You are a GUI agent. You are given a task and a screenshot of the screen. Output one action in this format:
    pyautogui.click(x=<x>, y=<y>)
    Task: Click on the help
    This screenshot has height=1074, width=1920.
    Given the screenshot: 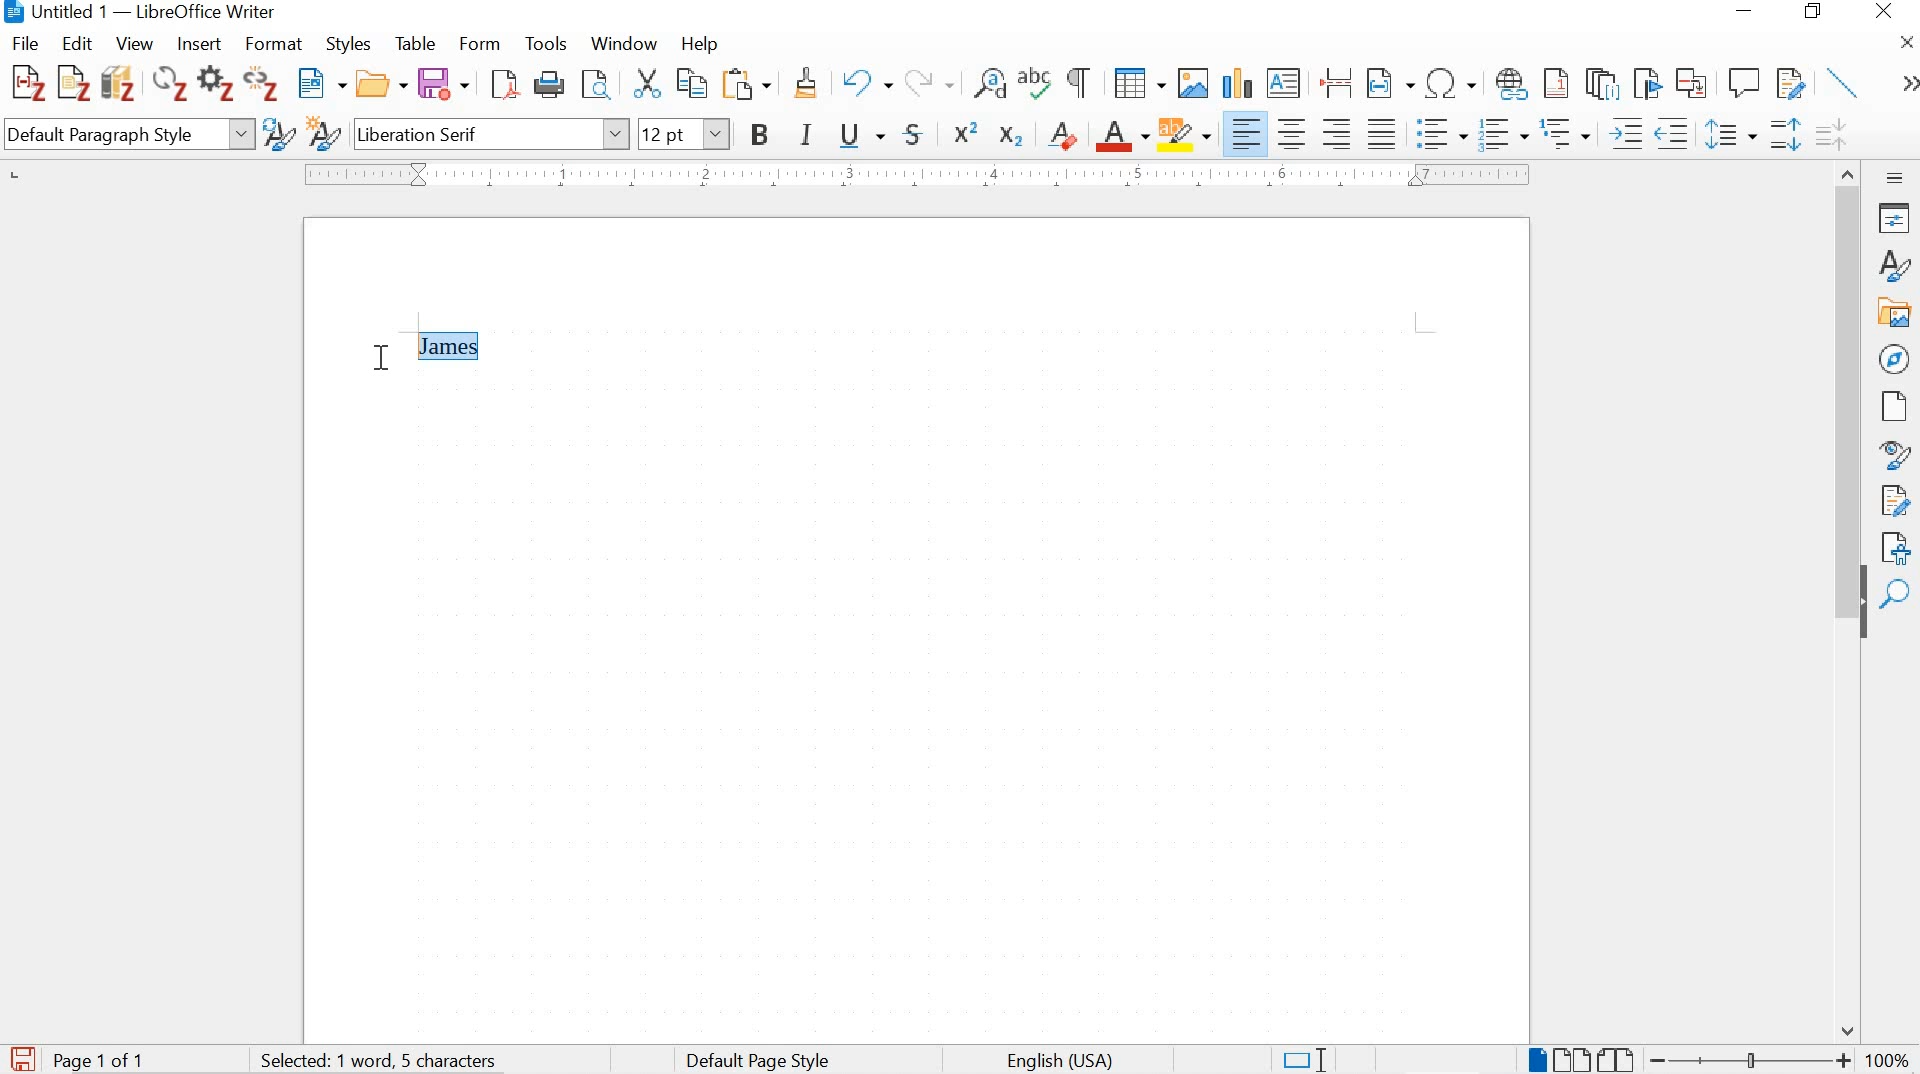 What is the action you would take?
    pyautogui.click(x=698, y=44)
    